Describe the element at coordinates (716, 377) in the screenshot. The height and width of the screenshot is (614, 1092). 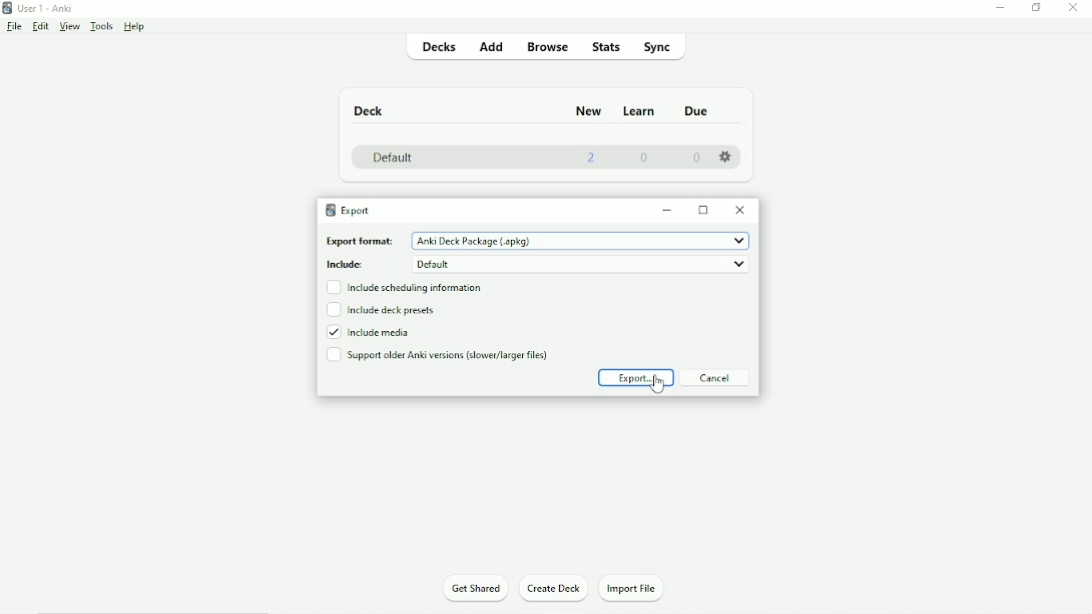
I see `Cancel` at that location.